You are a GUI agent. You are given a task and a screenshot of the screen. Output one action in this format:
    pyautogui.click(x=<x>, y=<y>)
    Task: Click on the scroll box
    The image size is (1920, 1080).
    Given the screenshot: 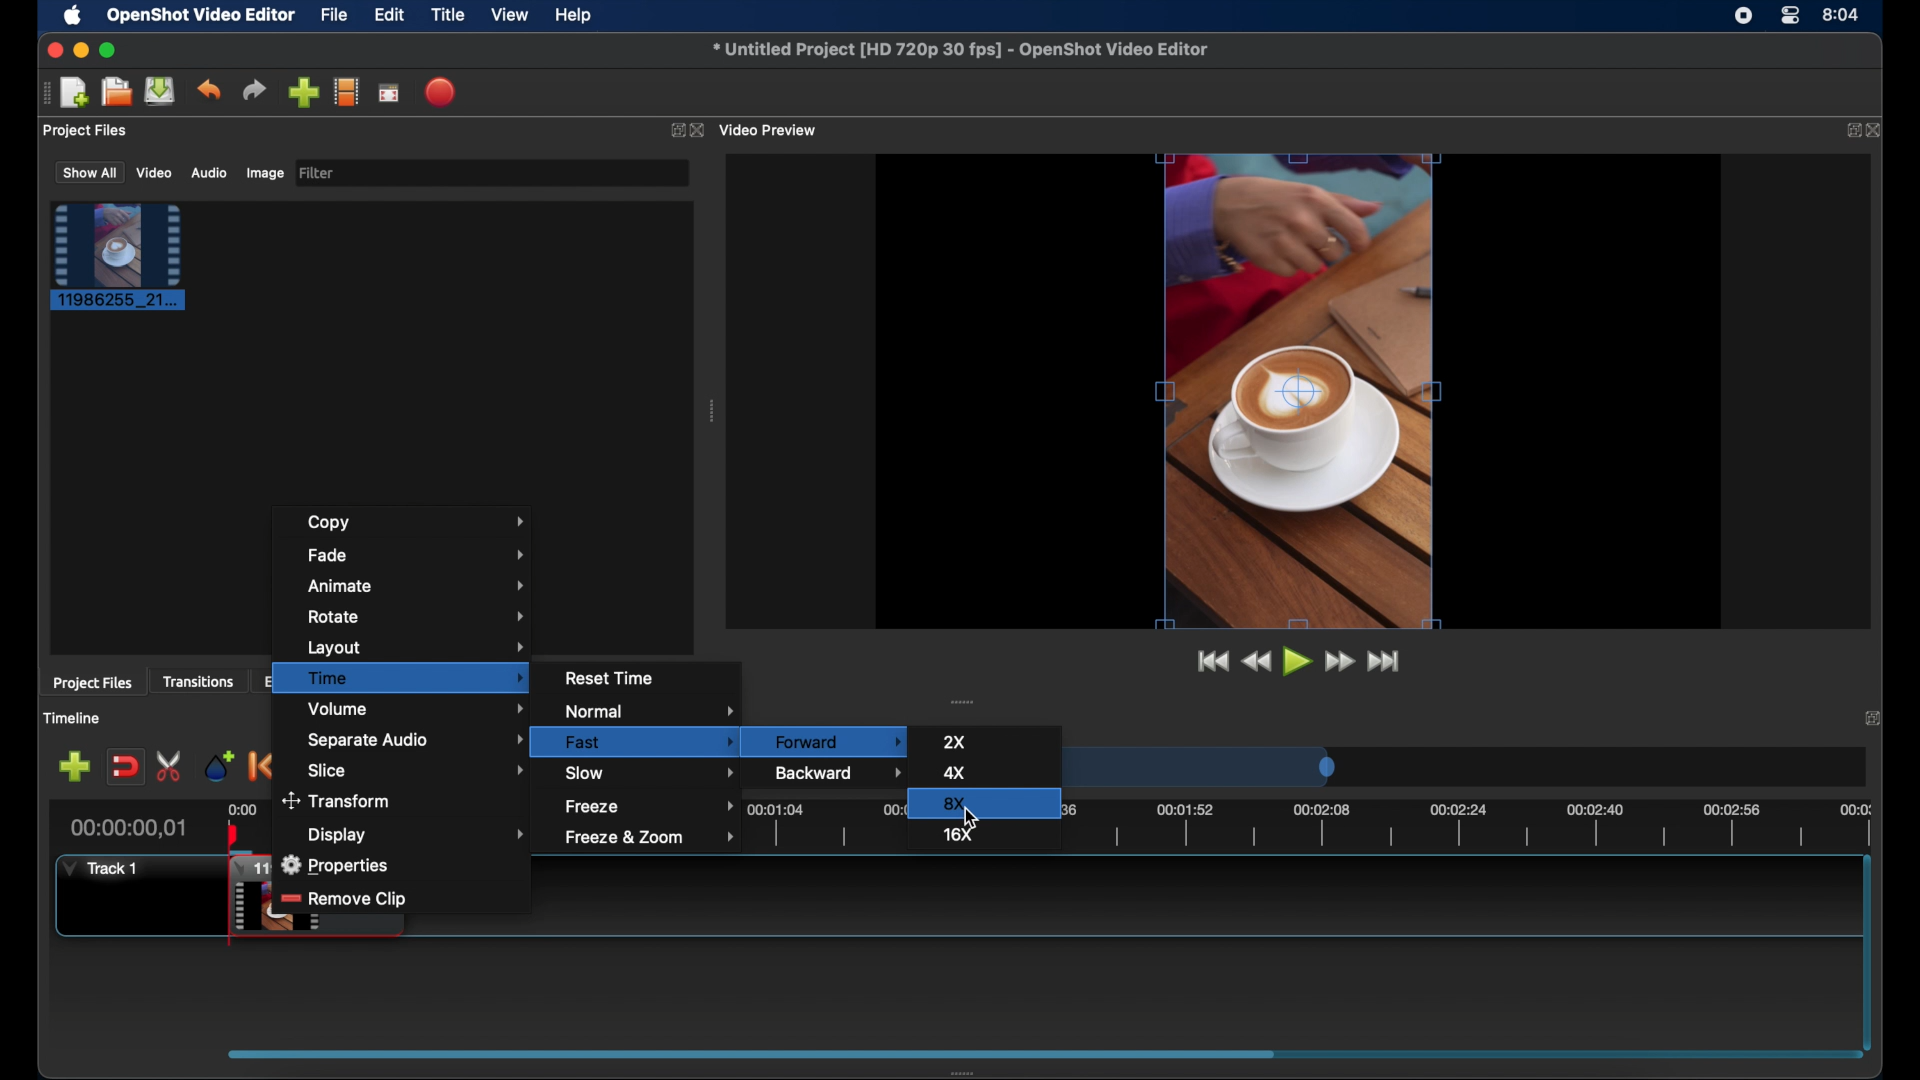 What is the action you would take?
    pyautogui.click(x=749, y=1051)
    